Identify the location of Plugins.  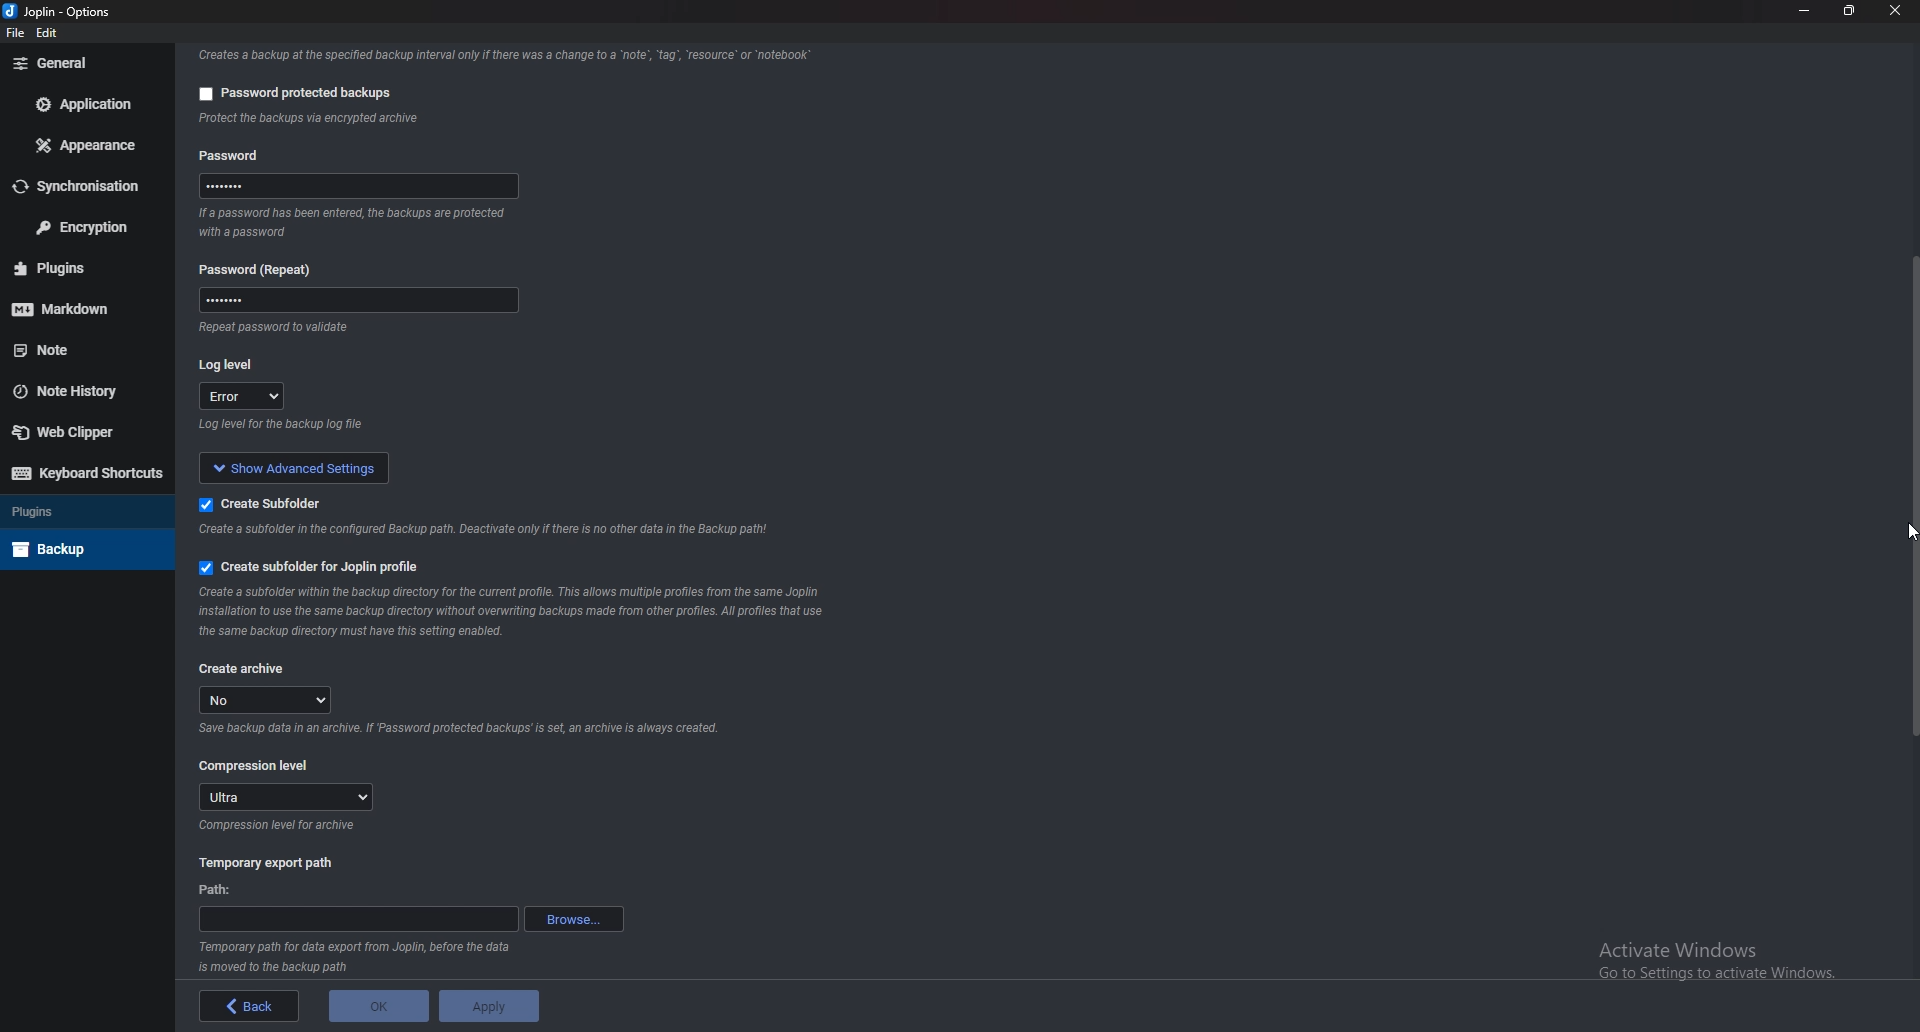
(82, 512).